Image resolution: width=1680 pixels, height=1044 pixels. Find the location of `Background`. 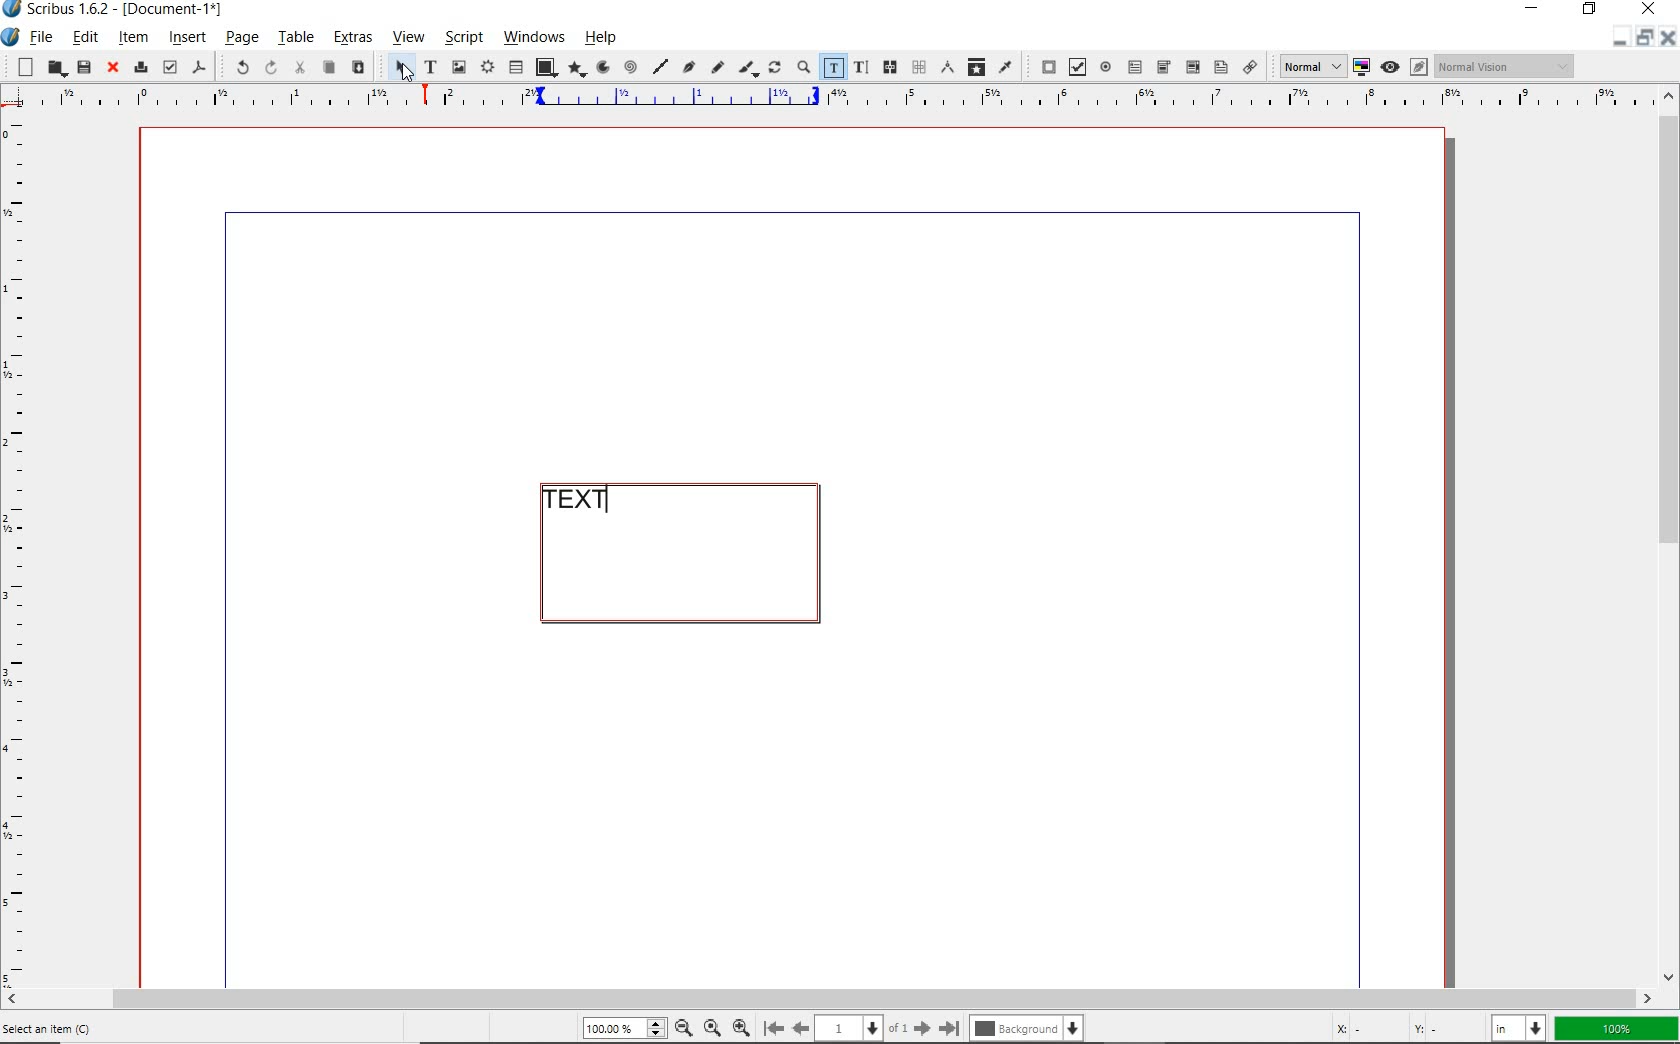

Background is located at coordinates (1026, 1030).